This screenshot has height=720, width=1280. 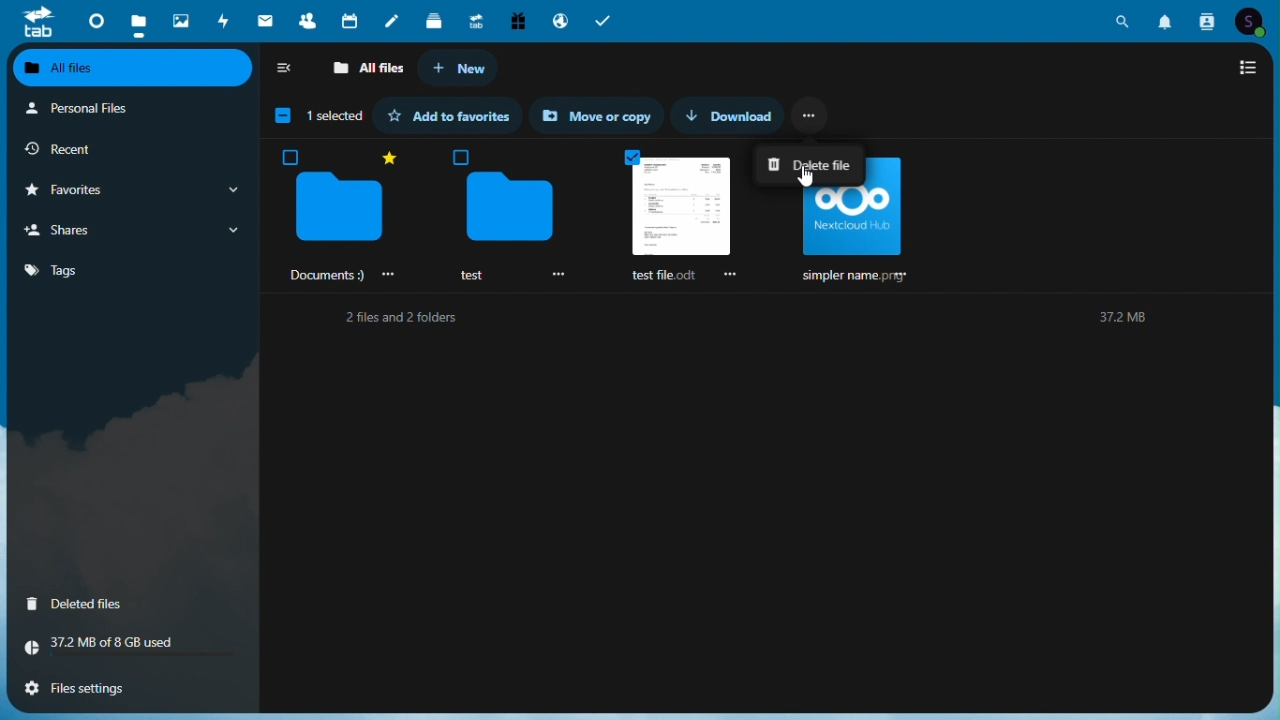 What do you see at coordinates (399, 316) in the screenshot?
I see `2 files and 2 folders` at bounding box center [399, 316].